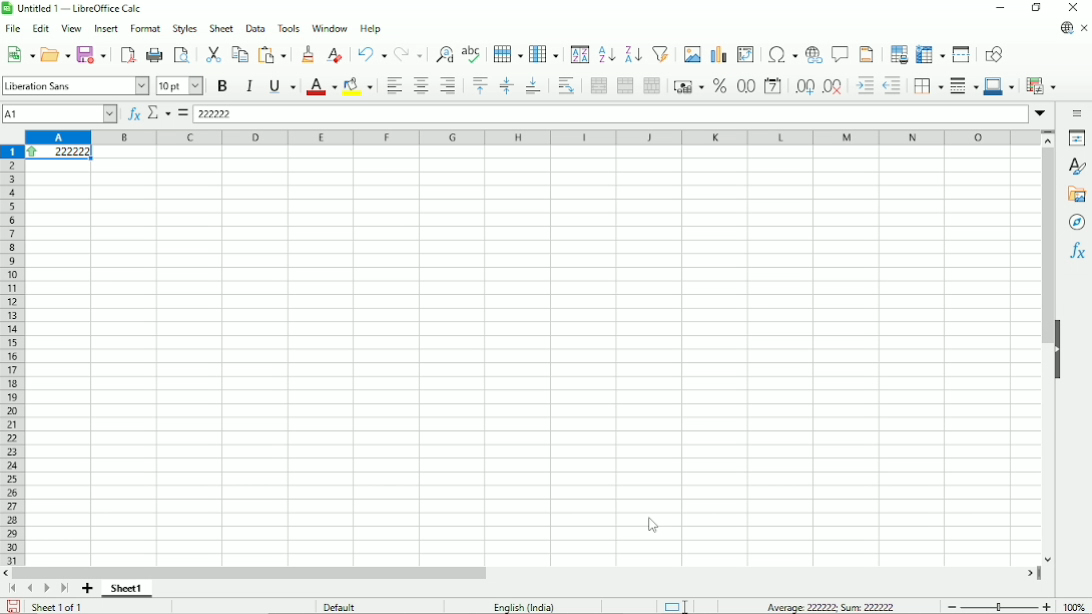 The width and height of the screenshot is (1092, 614). Describe the element at coordinates (479, 86) in the screenshot. I see `Align top` at that location.